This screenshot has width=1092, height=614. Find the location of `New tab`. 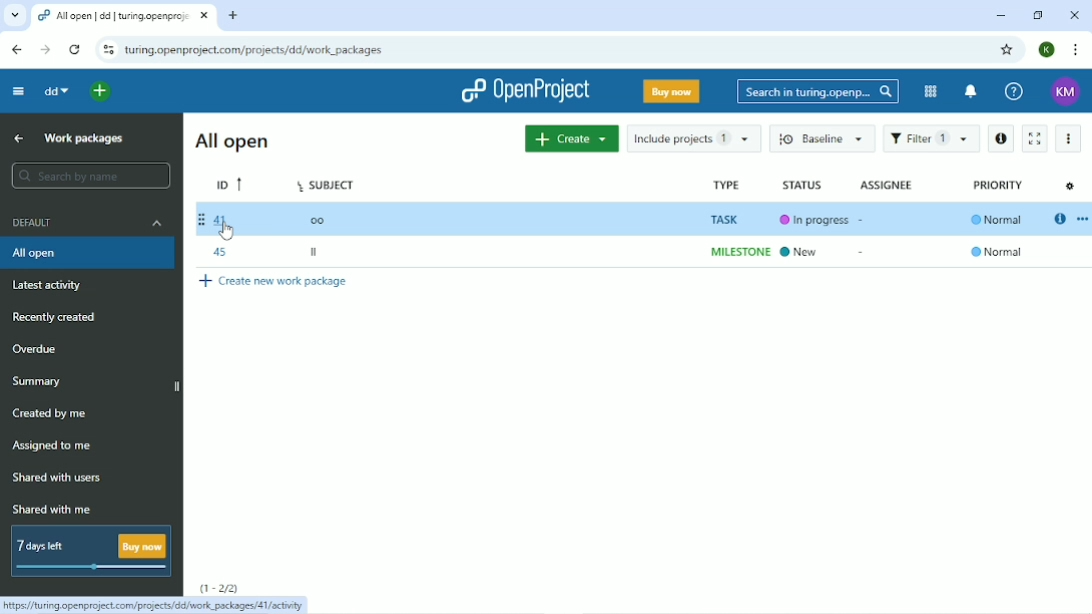

New tab is located at coordinates (233, 14).